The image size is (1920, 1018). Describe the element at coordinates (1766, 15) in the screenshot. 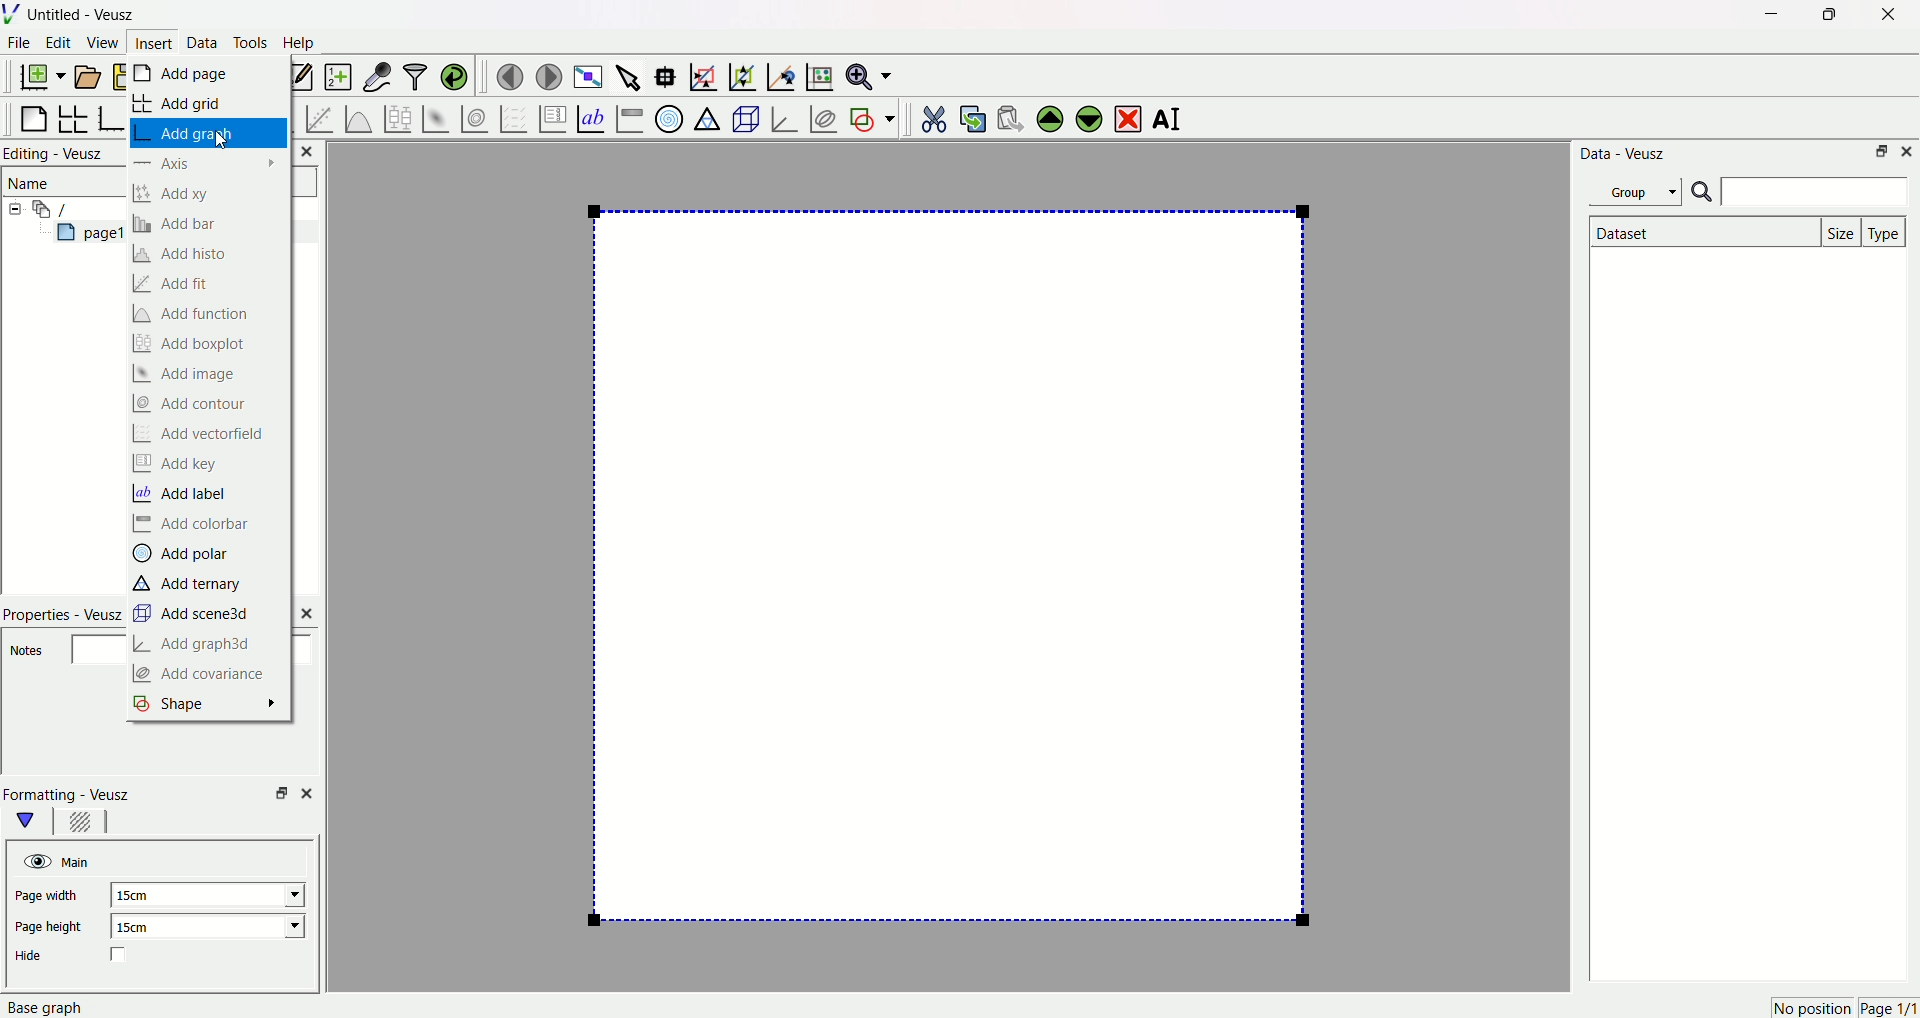

I see `Minimize` at that location.